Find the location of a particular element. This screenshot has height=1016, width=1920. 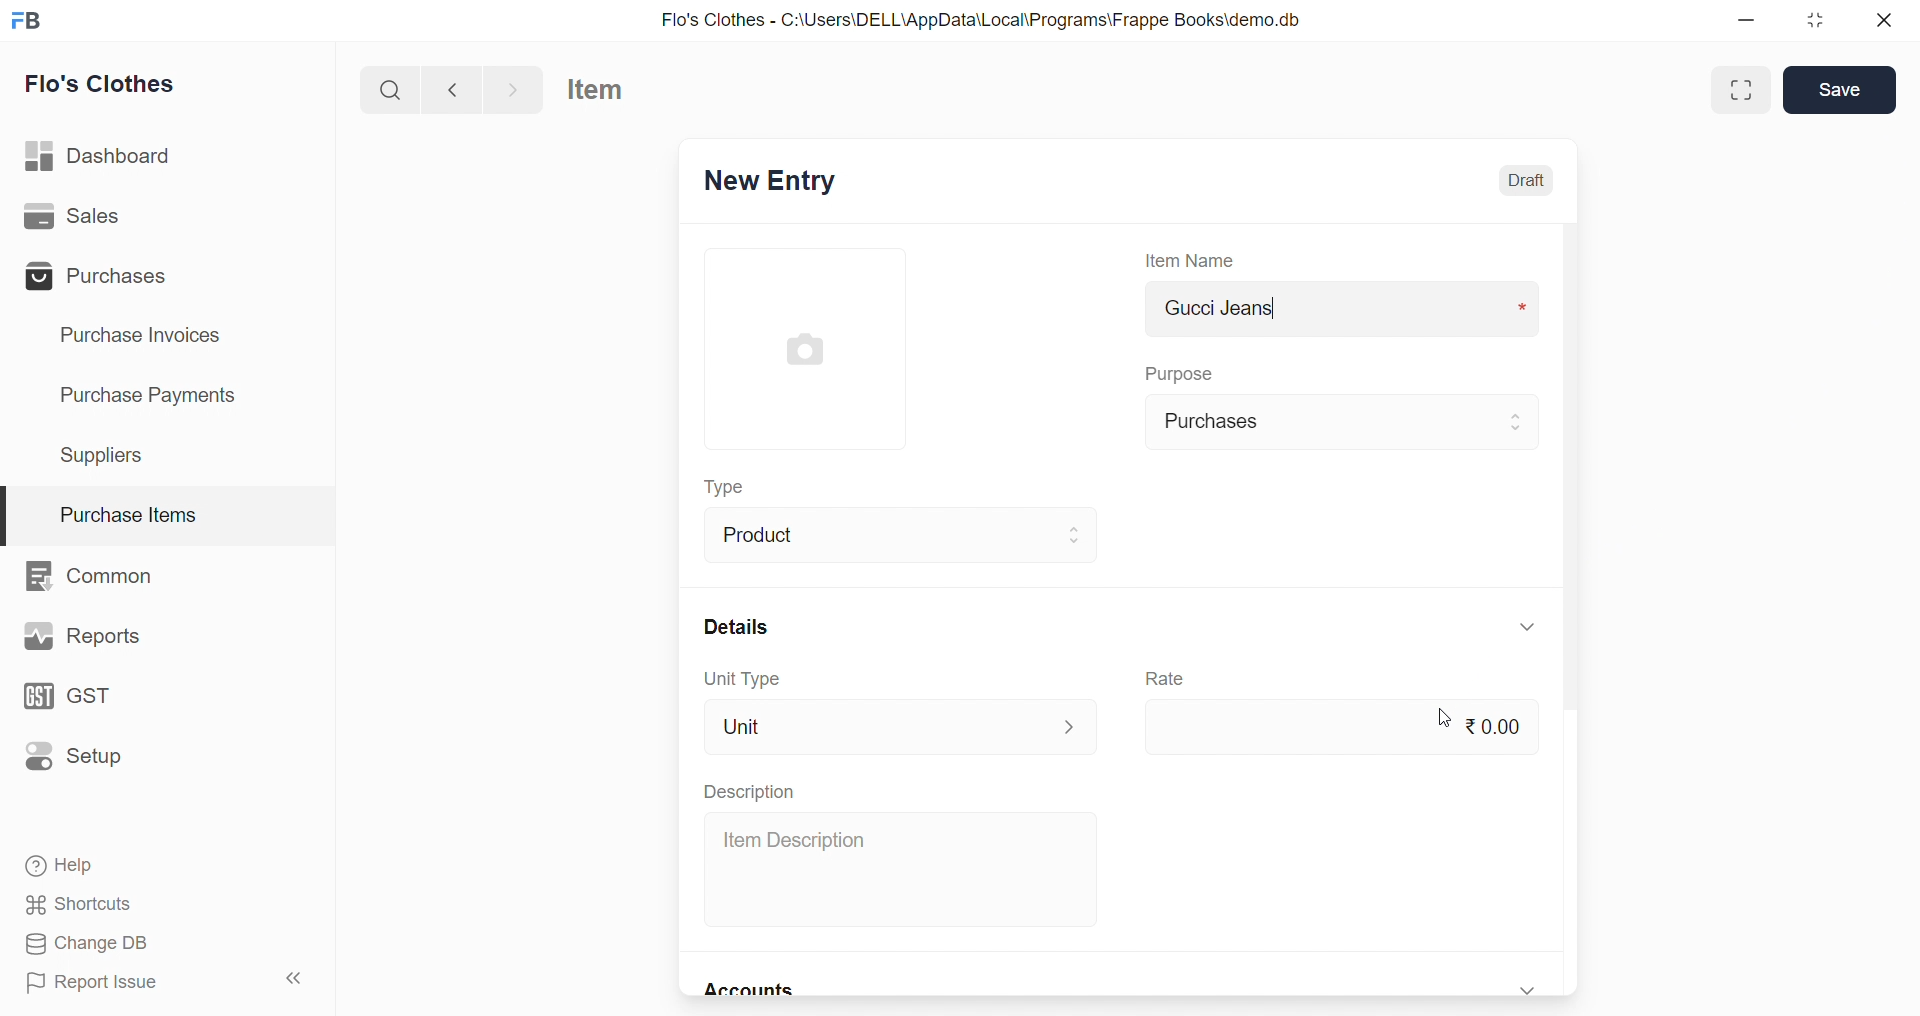

Dashboard is located at coordinates (107, 153).